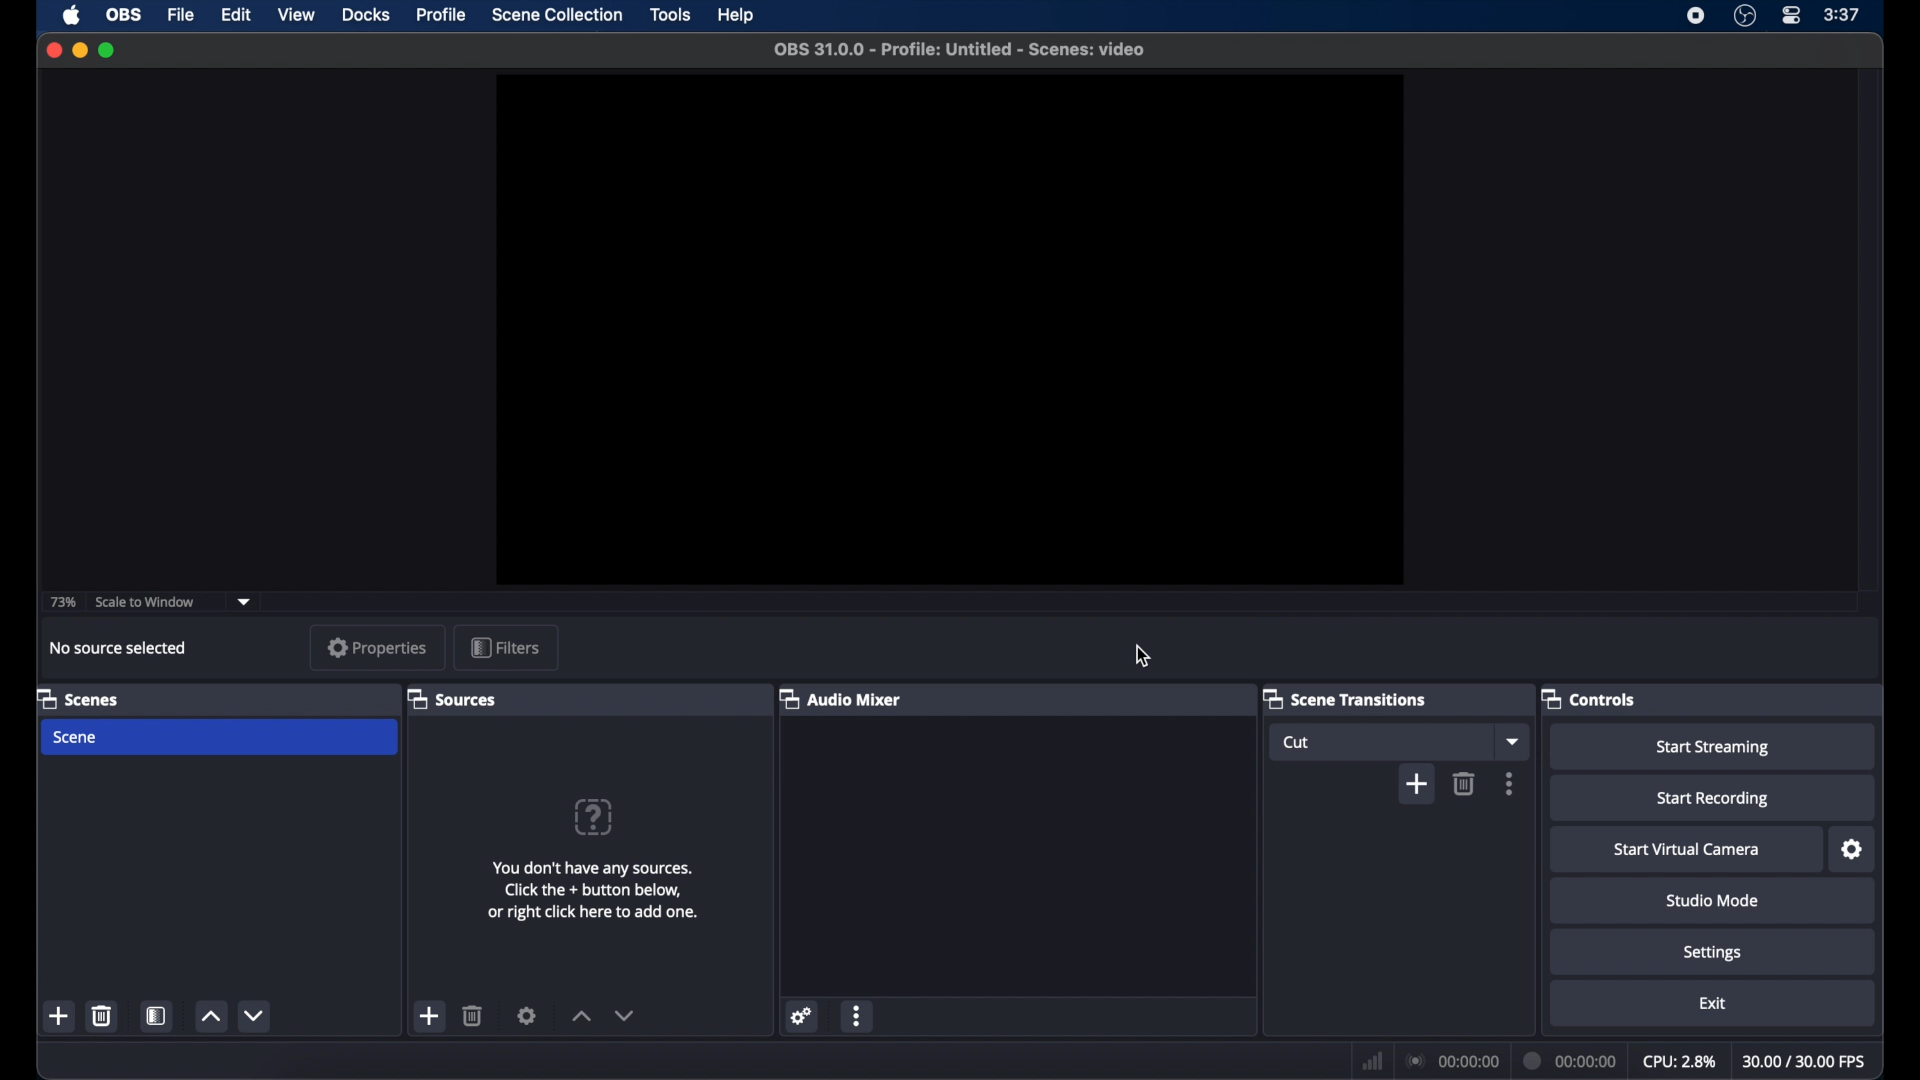 The height and width of the screenshot is (1080, 1920). I want to click on maximize, so click(109, 50).